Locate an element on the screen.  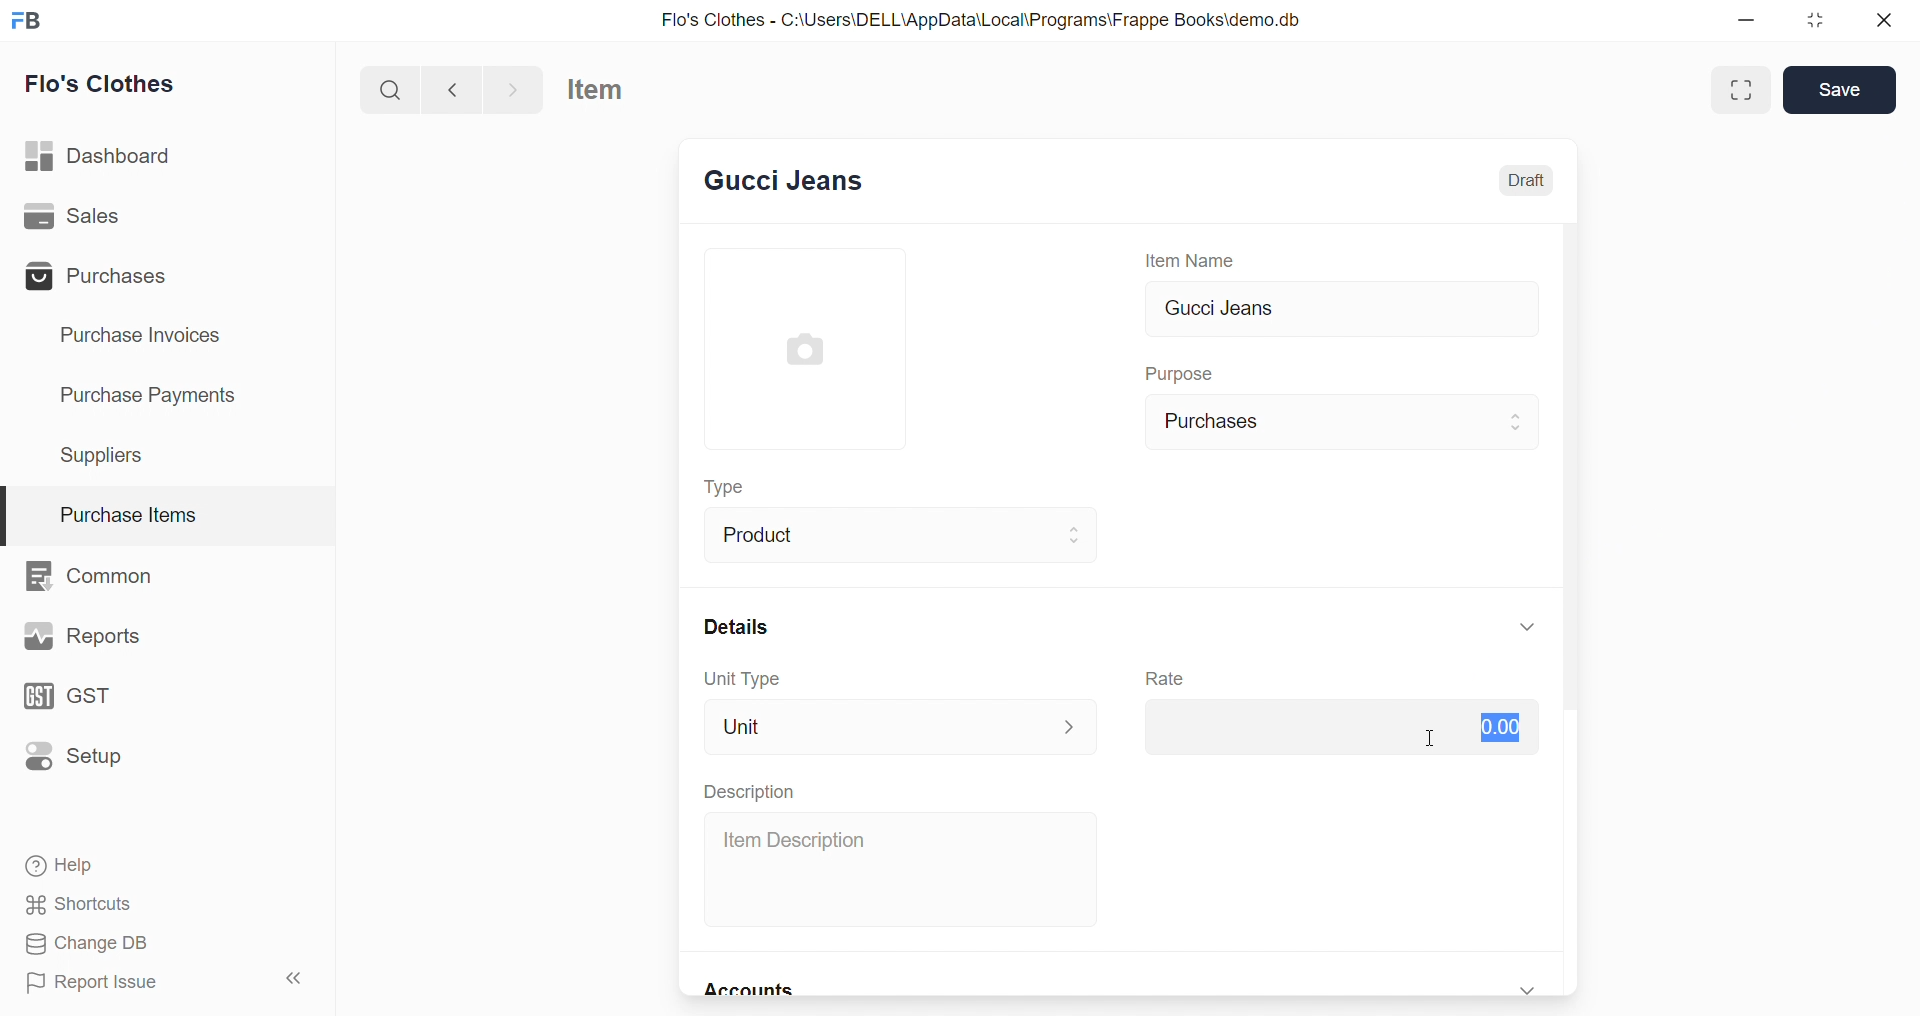
Unit is located at coordinates (902, 726).